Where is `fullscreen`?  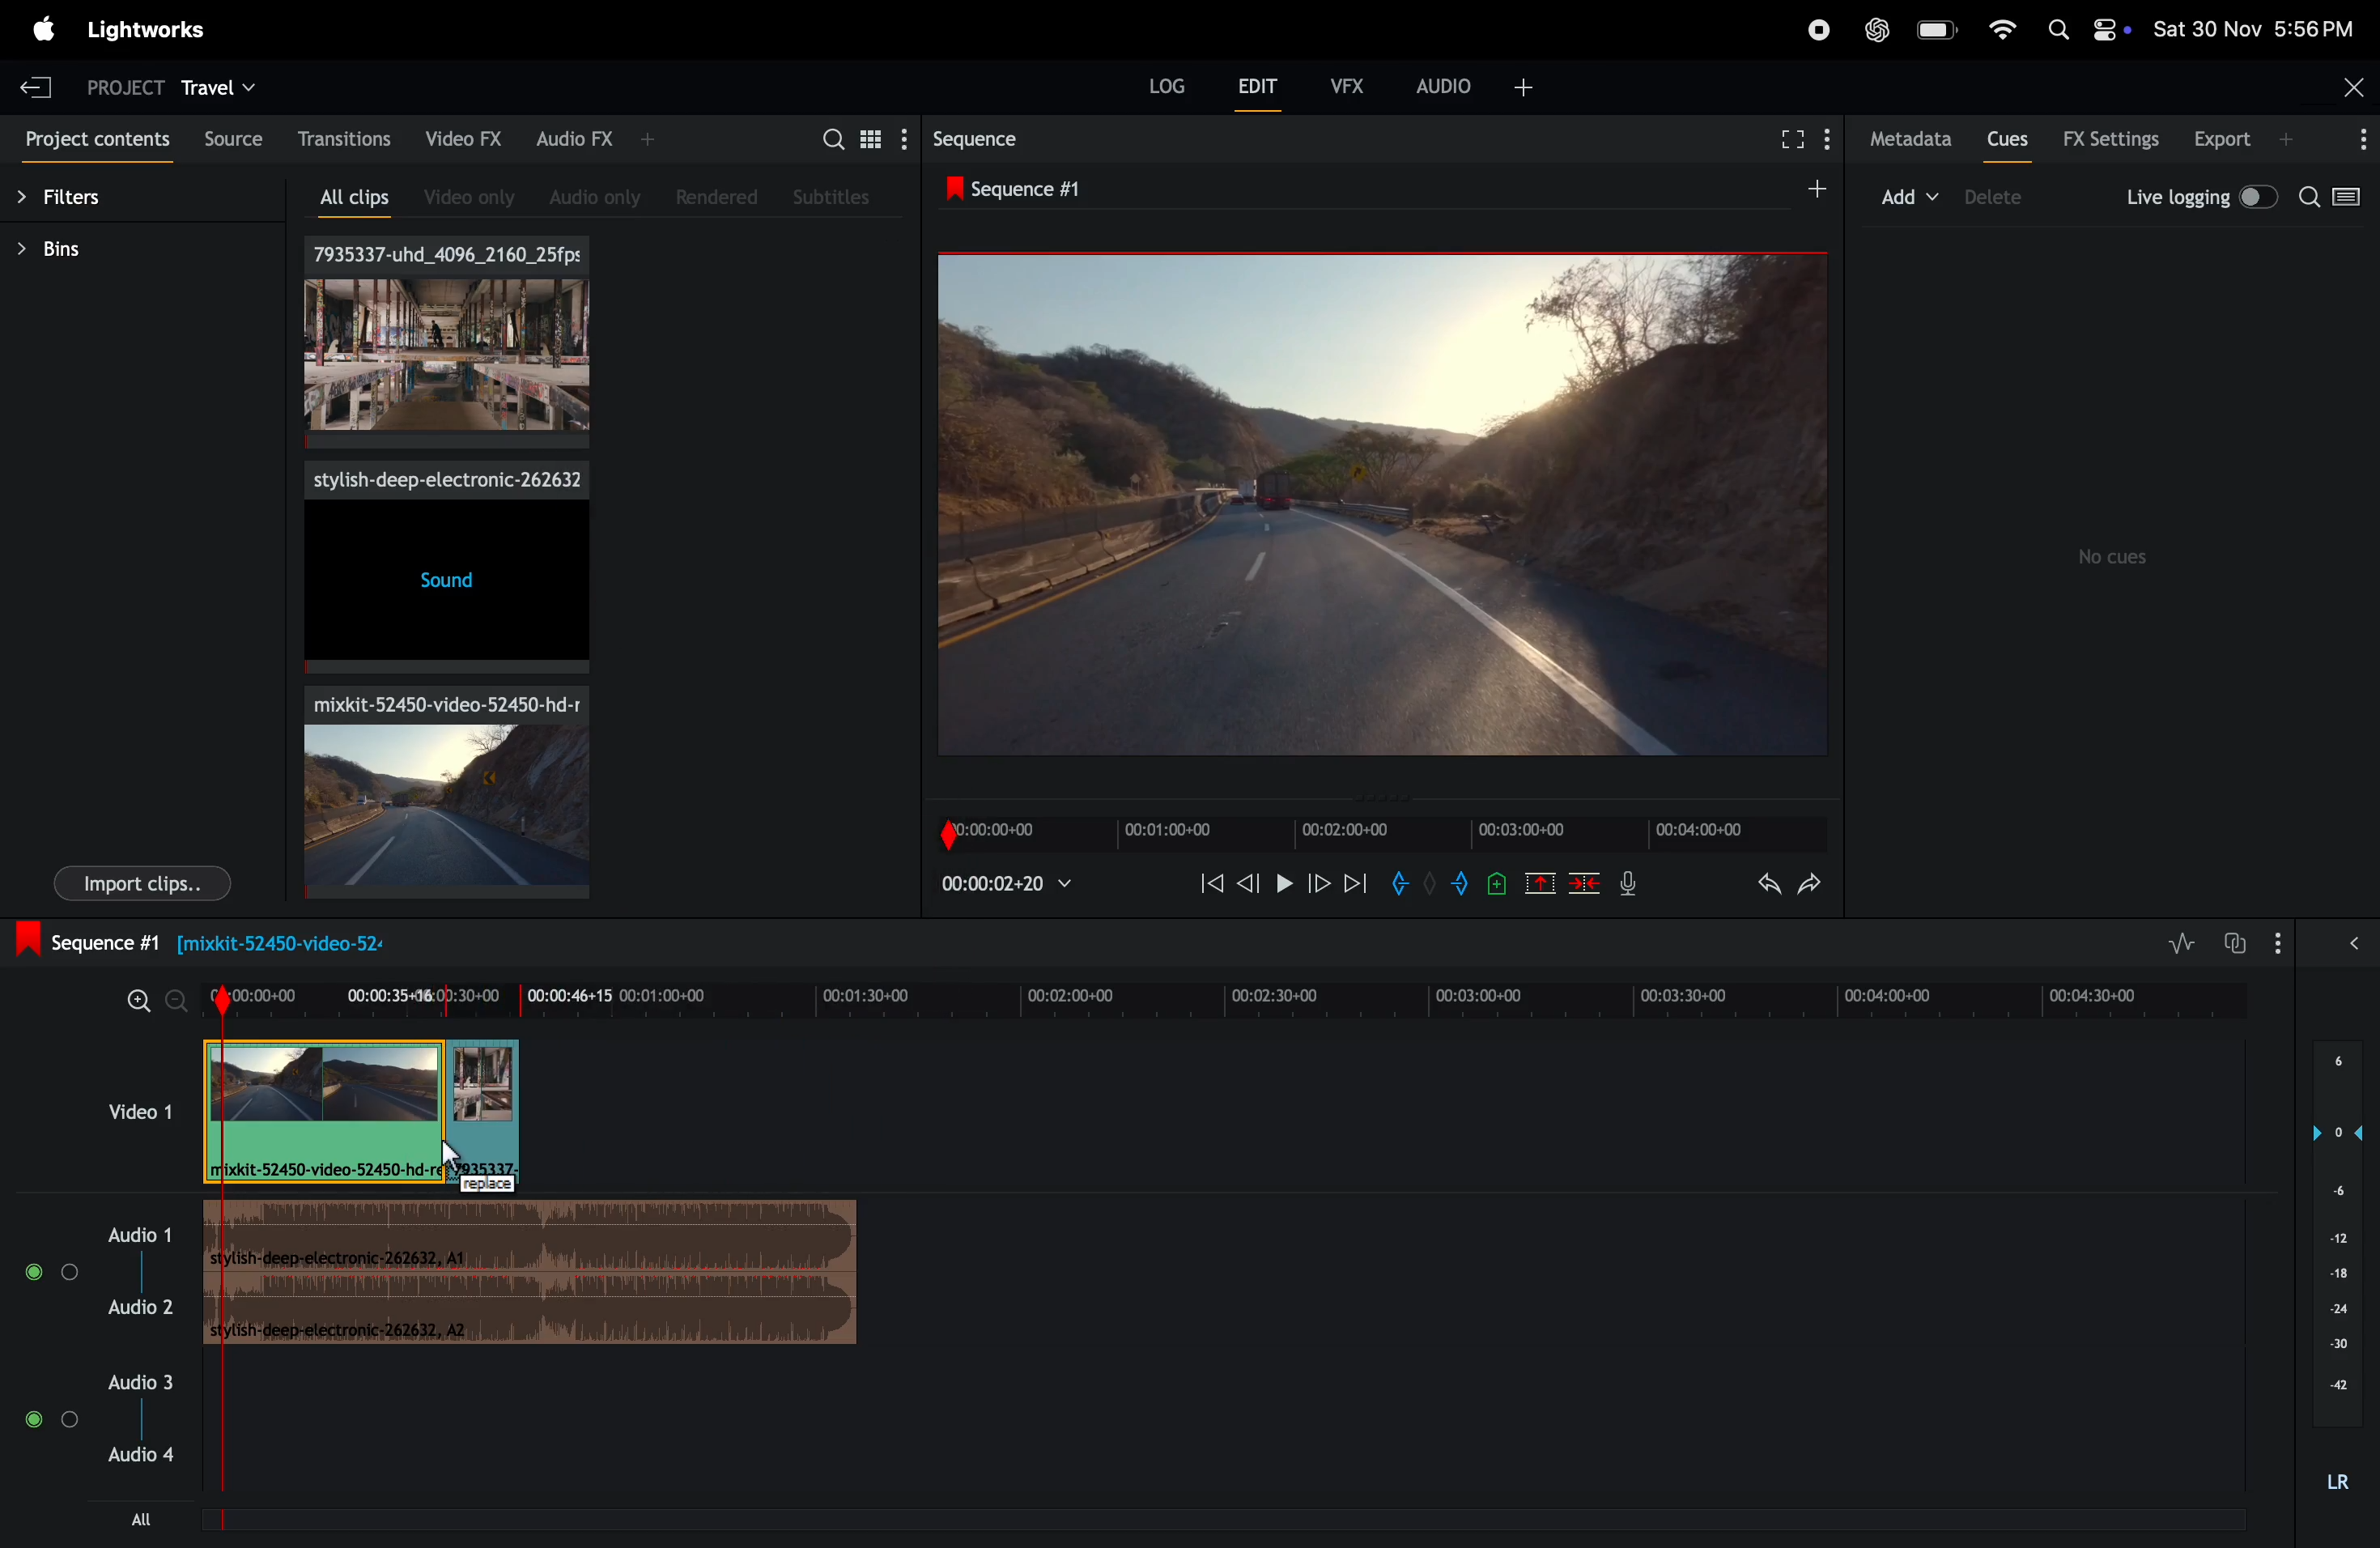 fullscreen is located at coordinates (1797, 139).